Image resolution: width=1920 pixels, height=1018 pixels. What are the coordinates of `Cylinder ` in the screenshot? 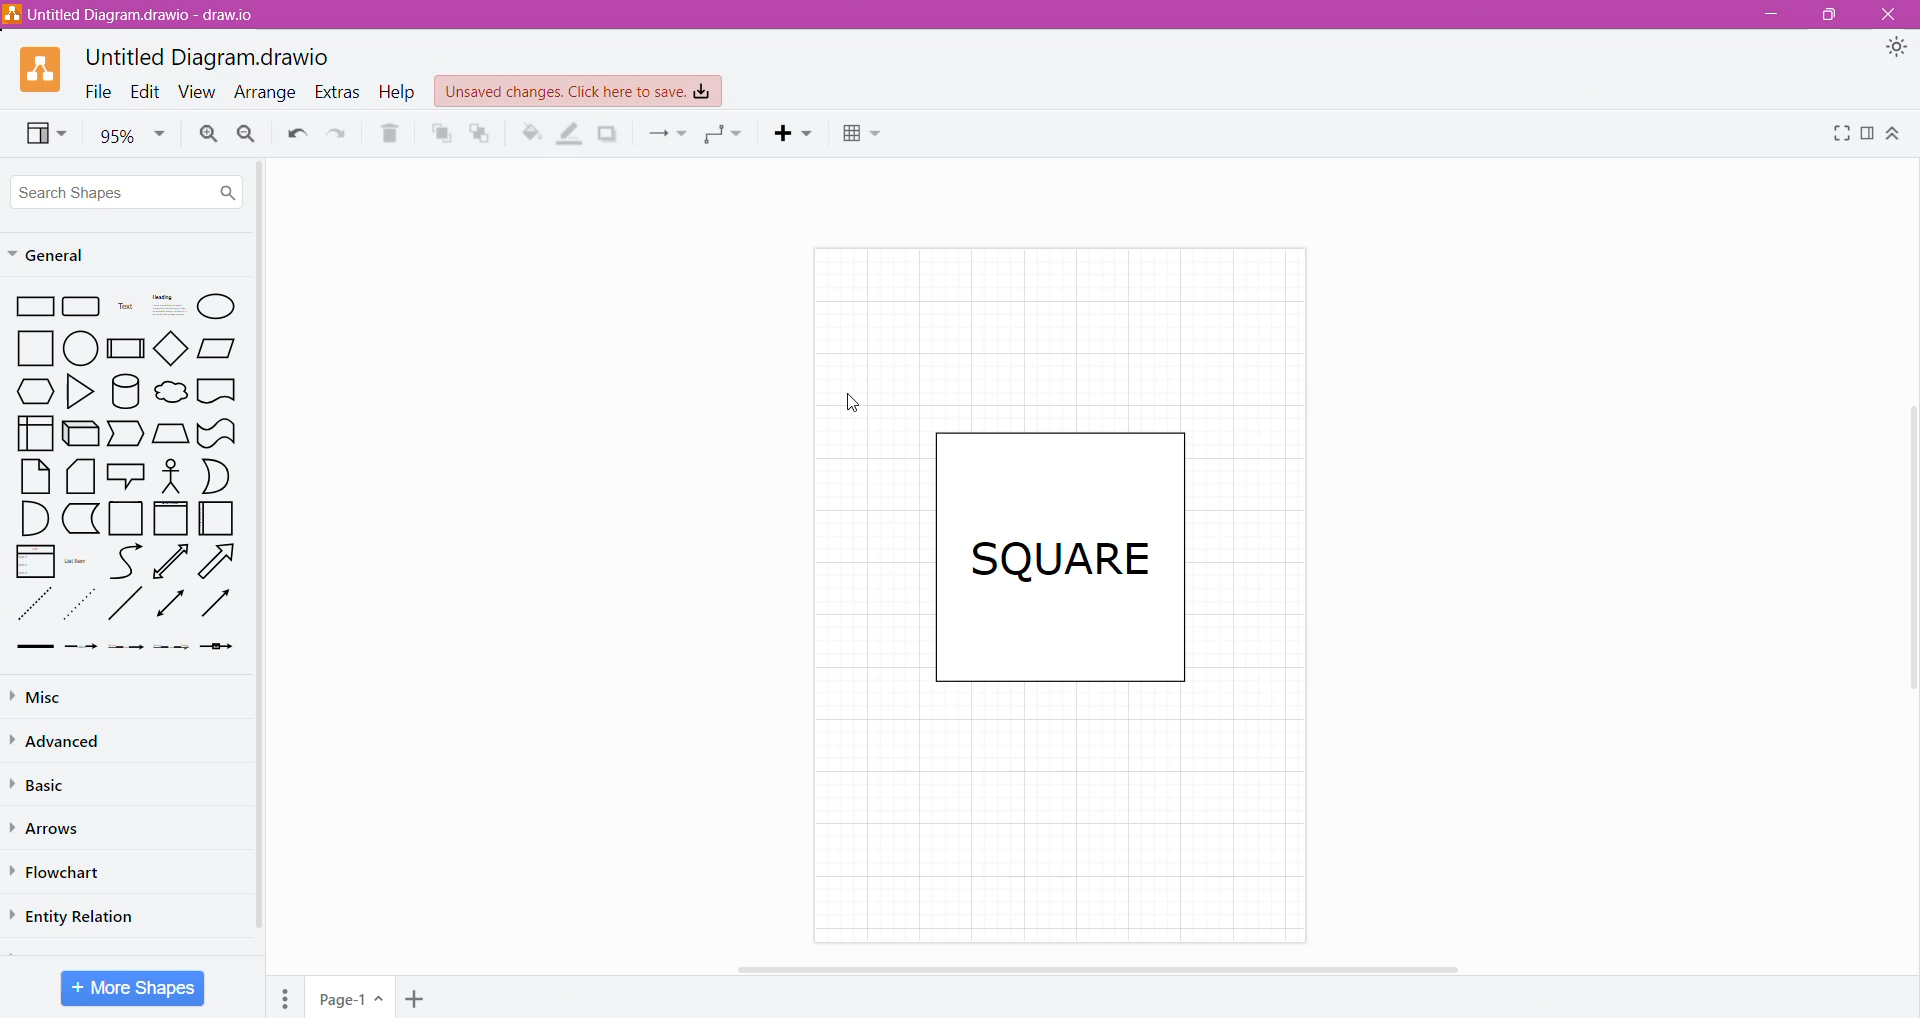 It's located at (125, 390).